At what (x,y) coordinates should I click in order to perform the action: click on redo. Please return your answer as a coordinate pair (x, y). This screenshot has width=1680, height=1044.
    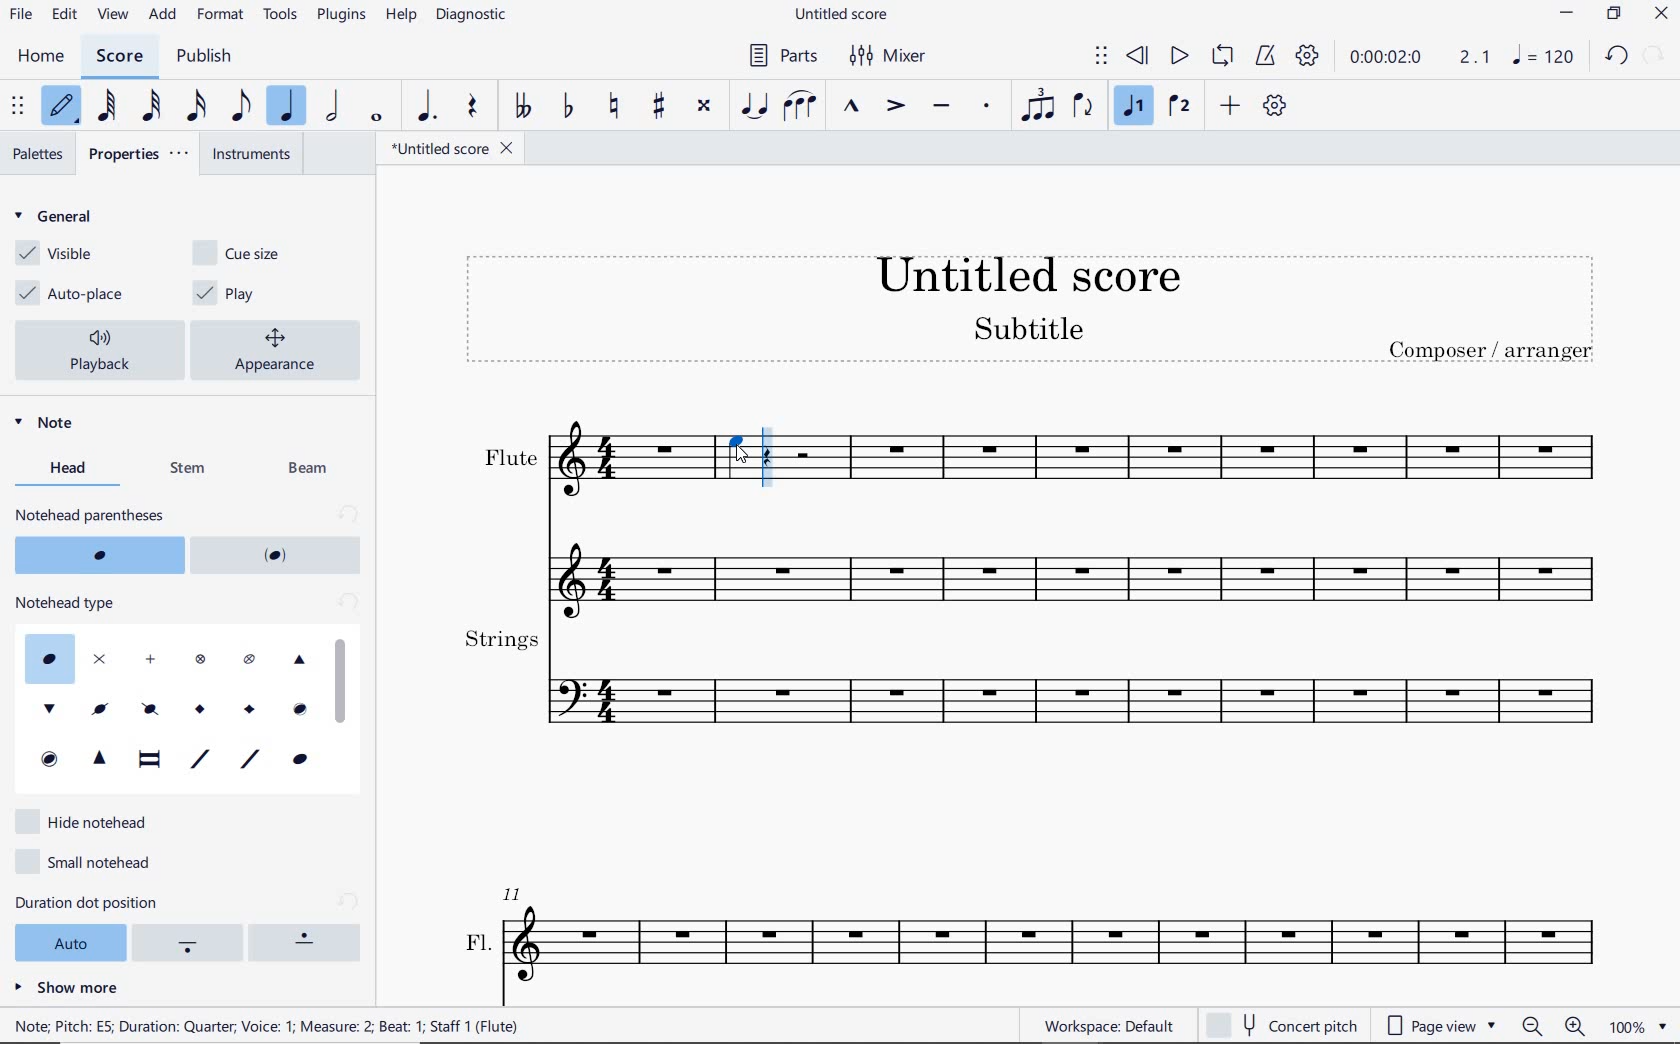
    Looking at the image, I should click on (1657, 54).